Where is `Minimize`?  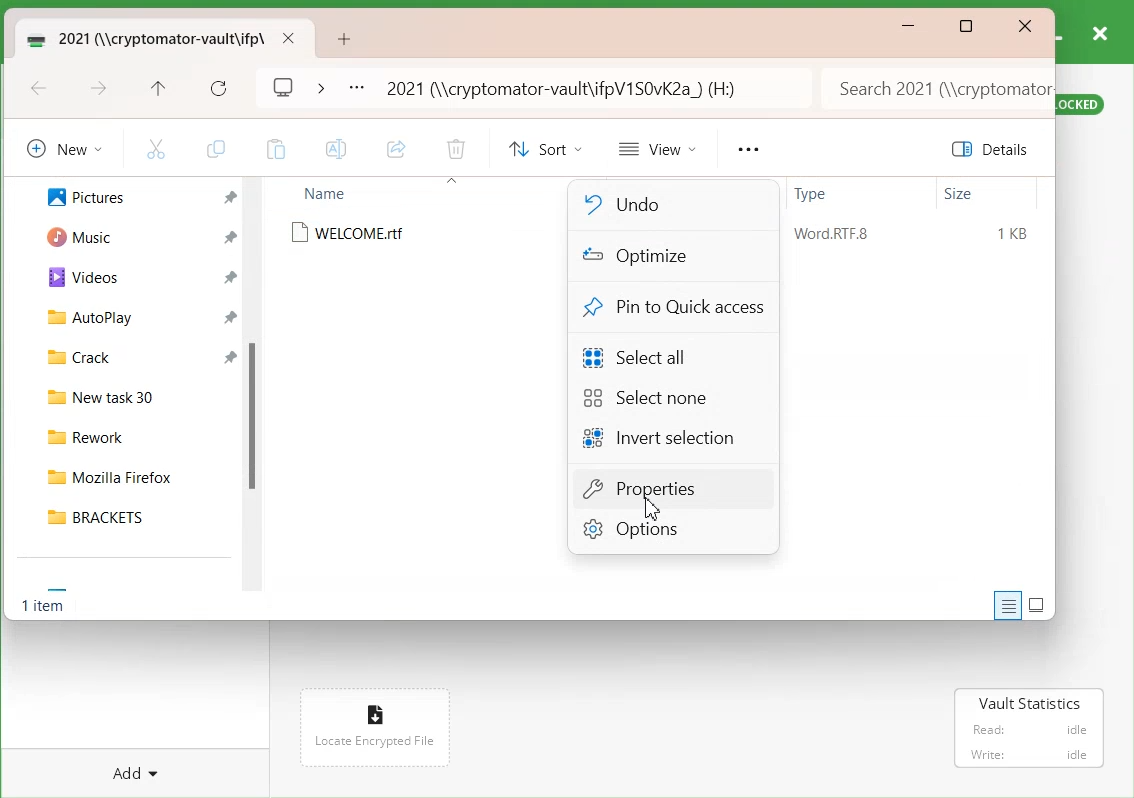 Minimize is located at coordinates (909, 26).